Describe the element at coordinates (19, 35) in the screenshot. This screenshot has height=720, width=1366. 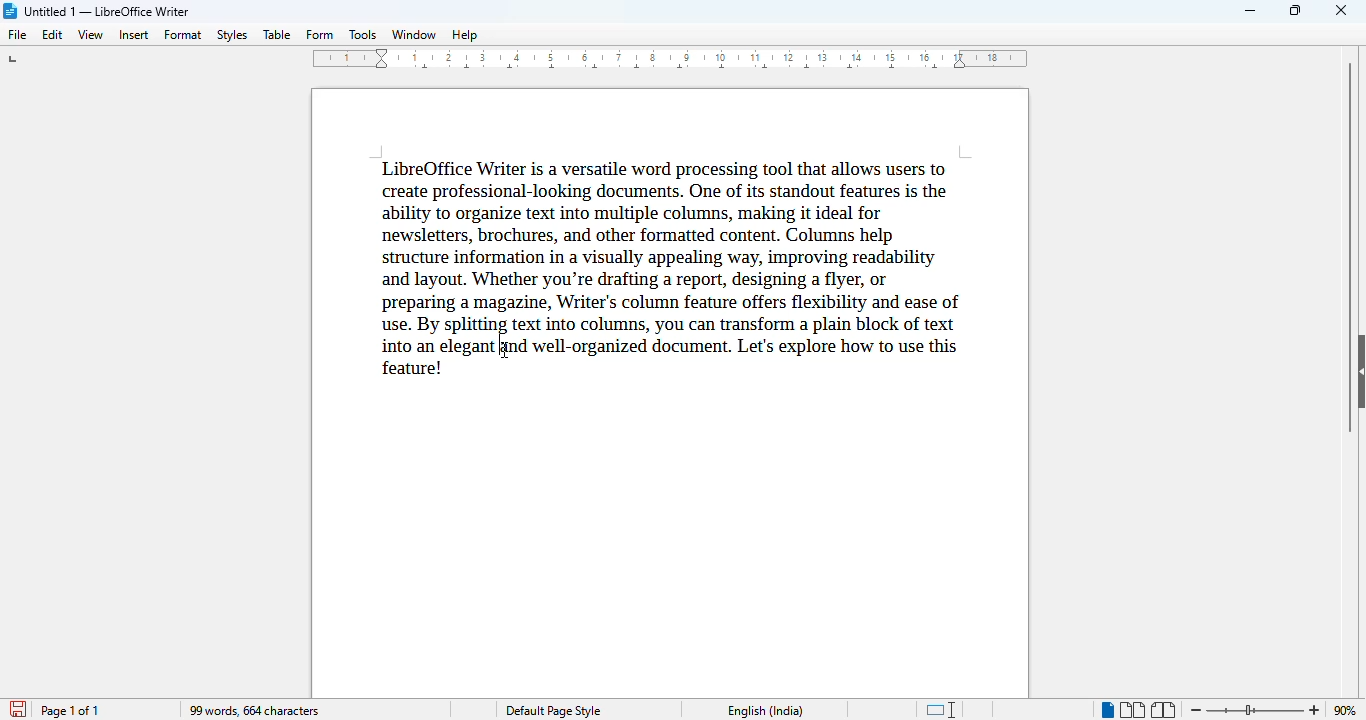
I see `file` at that location.